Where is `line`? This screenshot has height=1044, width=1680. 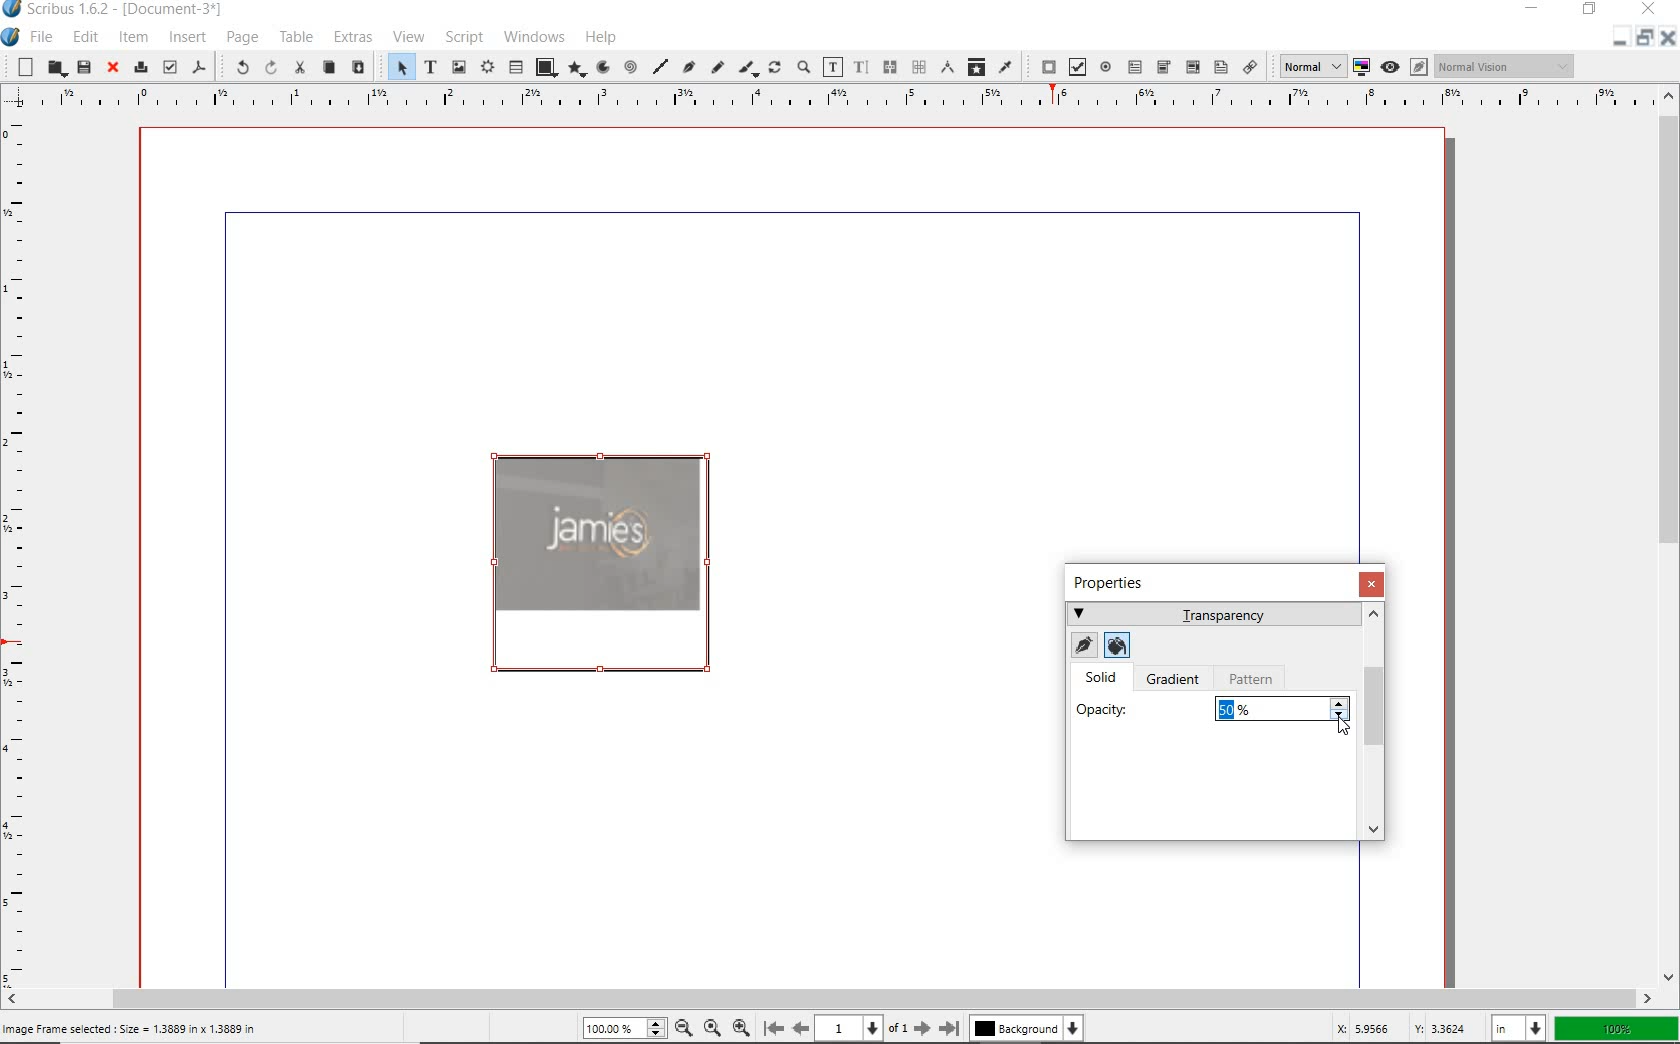
line is located at coordinates (660, 66).